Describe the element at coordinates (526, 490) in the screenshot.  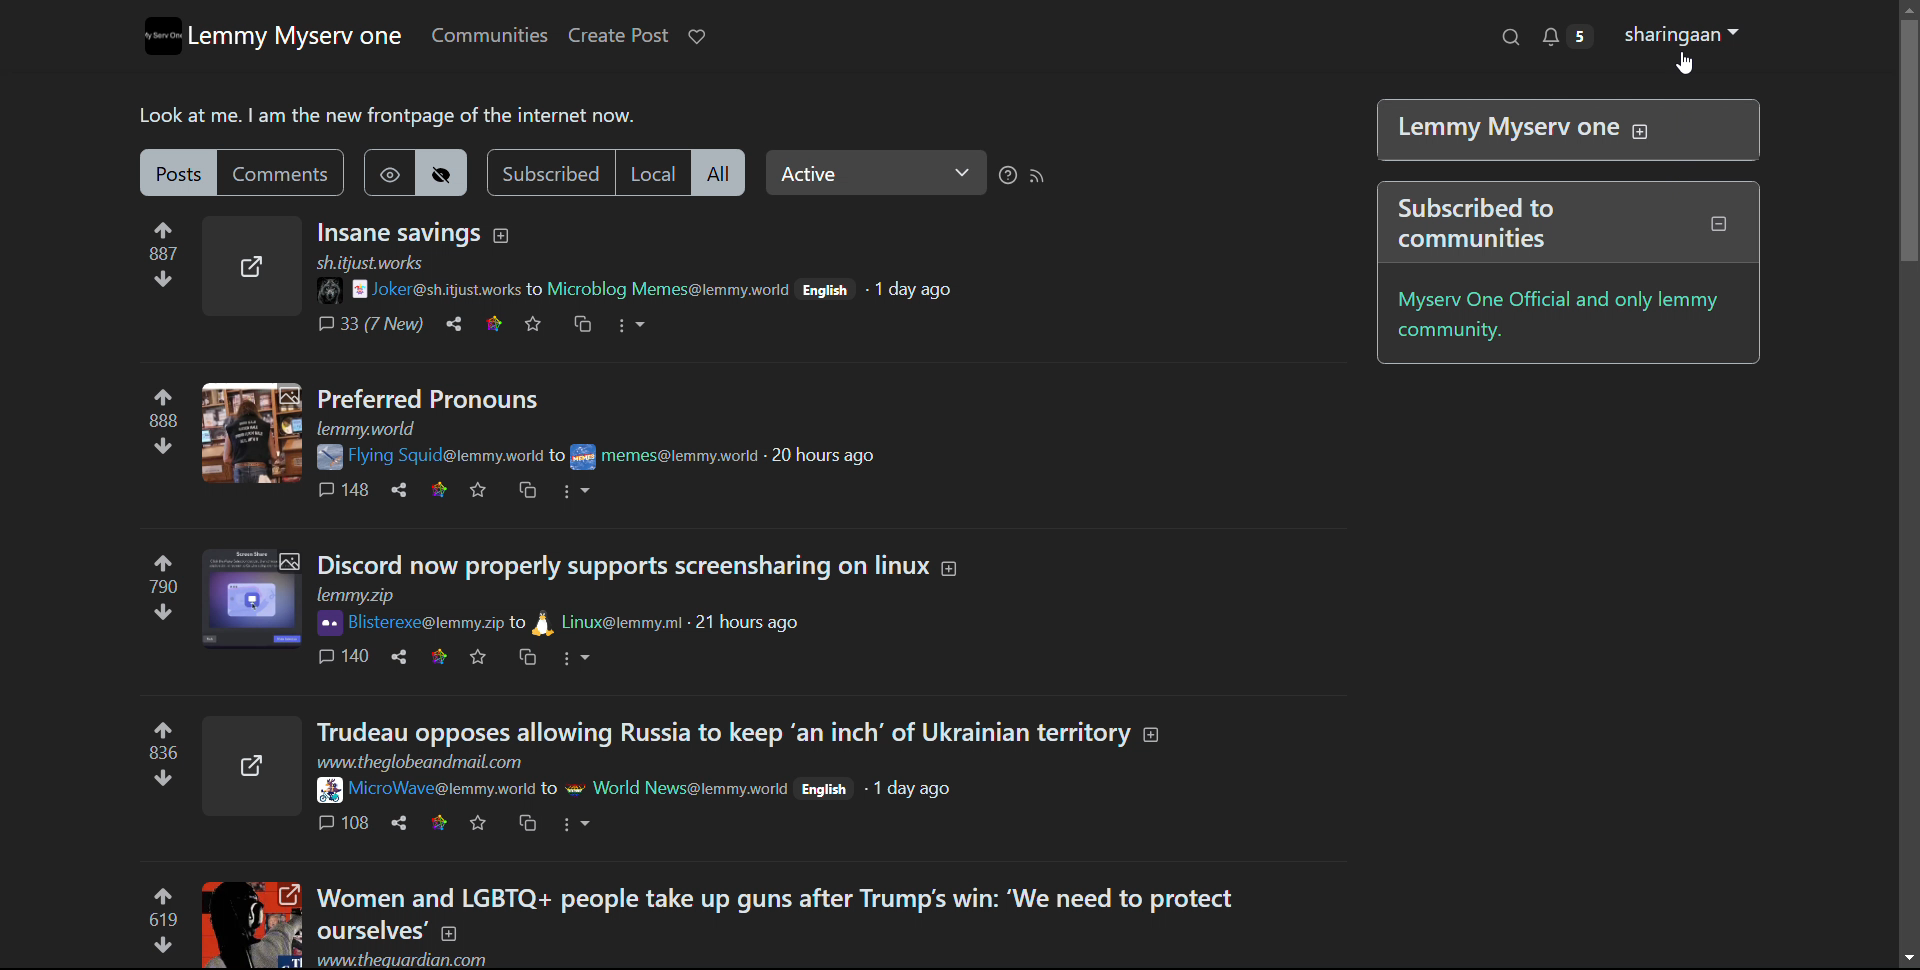
I see `crosspost` at that location.